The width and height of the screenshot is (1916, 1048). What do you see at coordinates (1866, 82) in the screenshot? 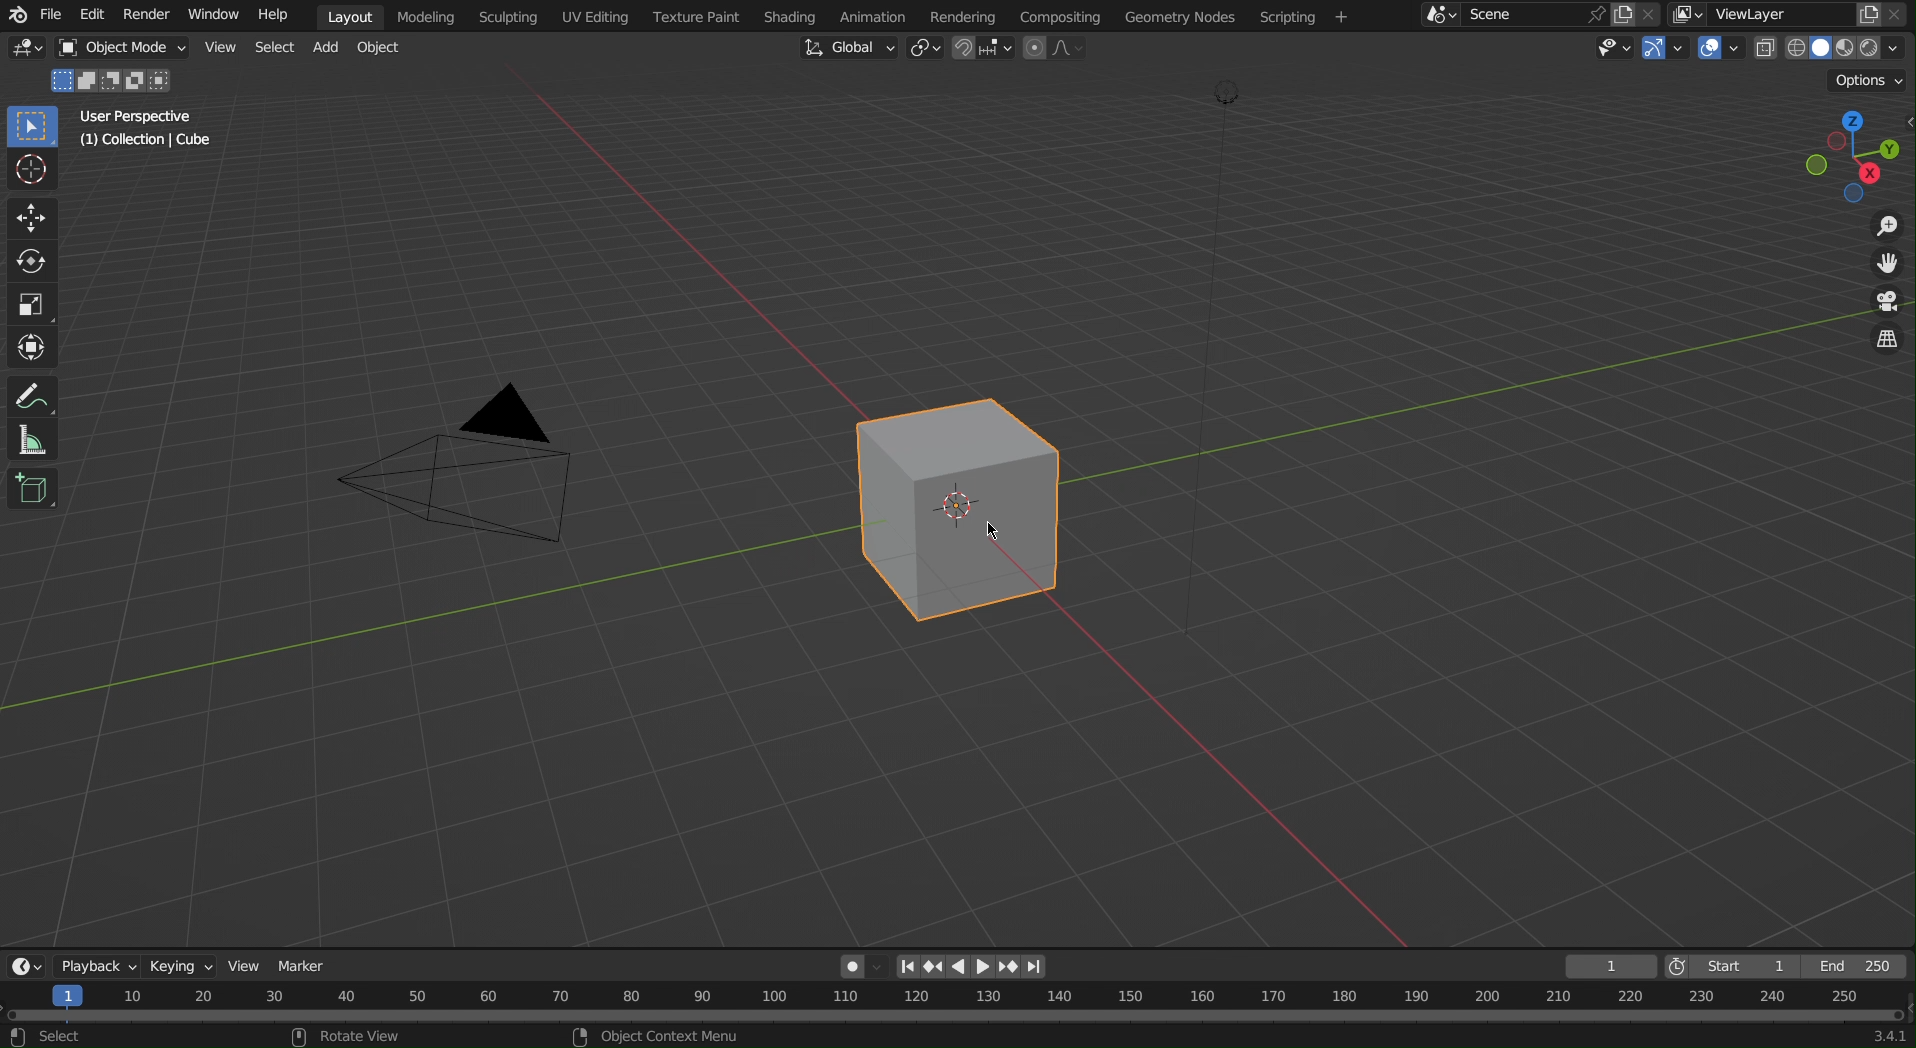
I see `Options` at bounding box center [1866, 82].